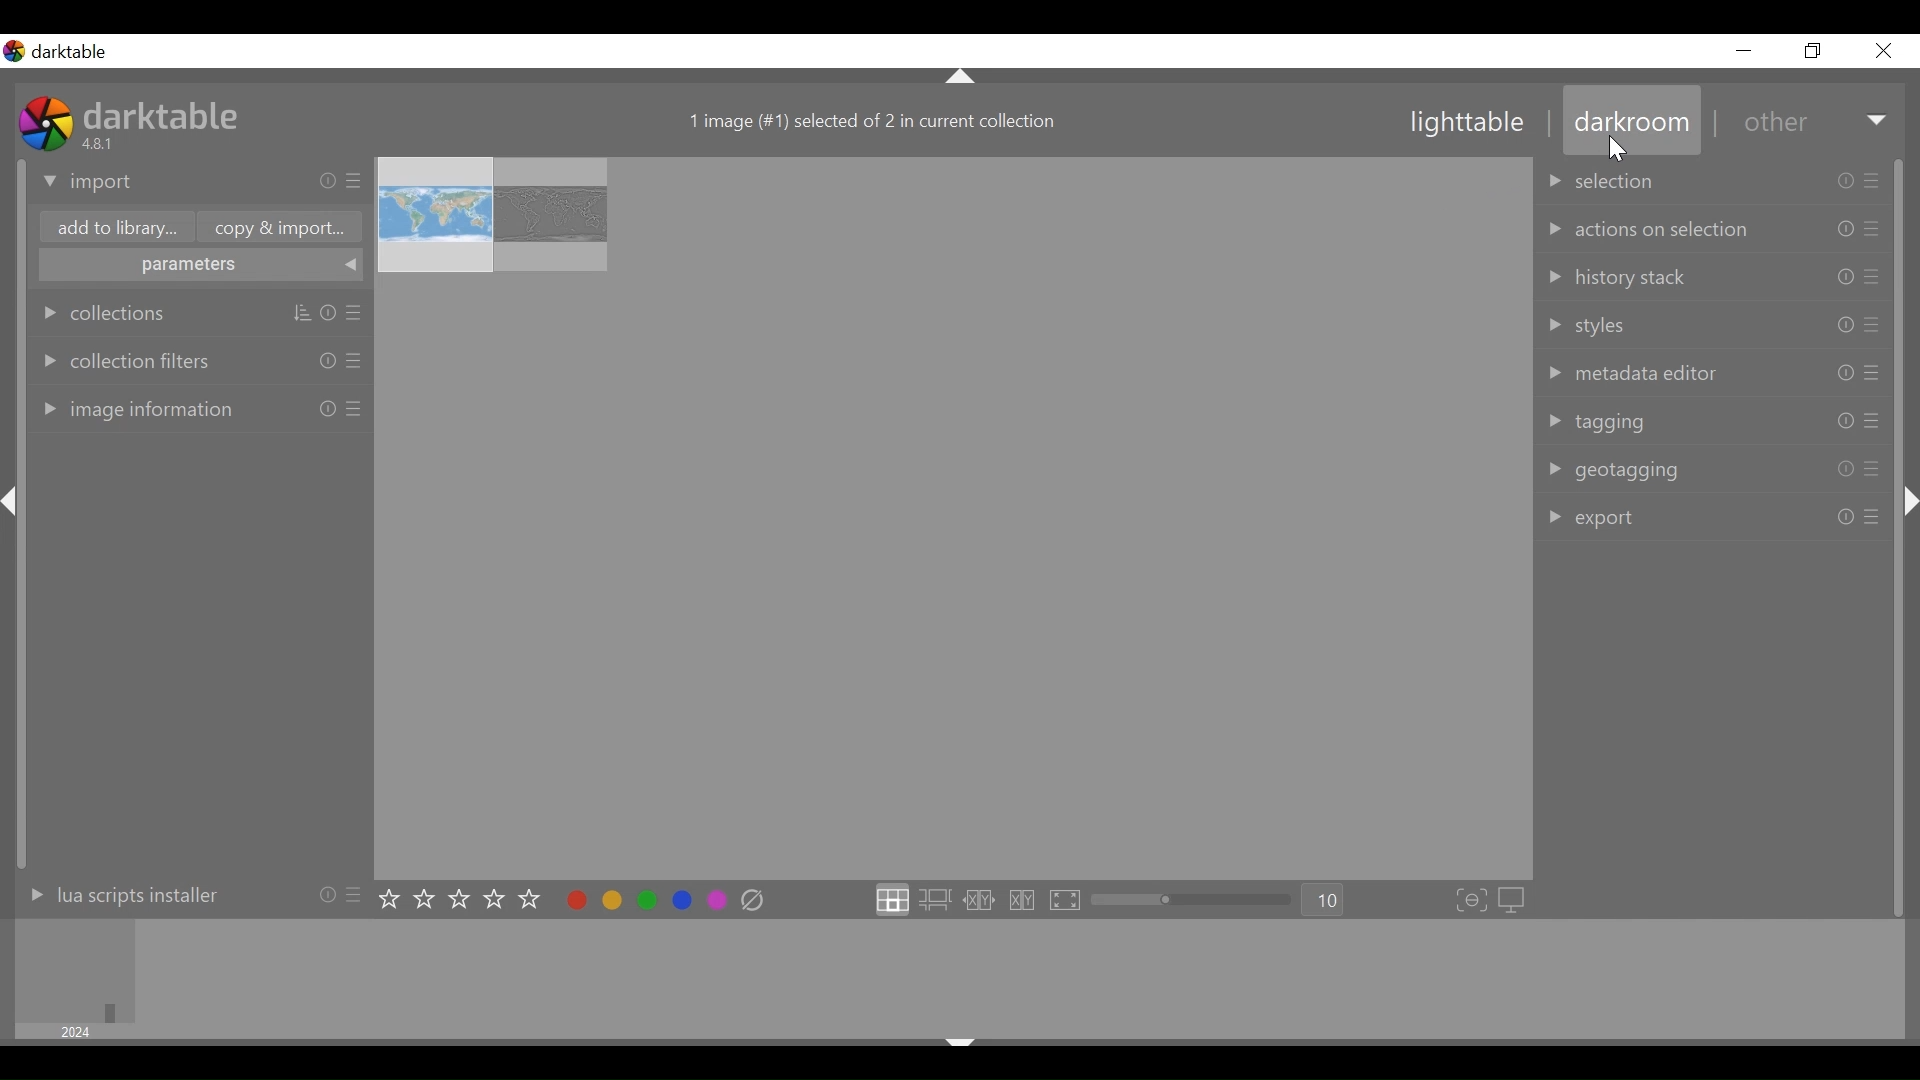 This screenshot has width=1920, height=1080. I want to click on add to  library, so click(117, 228).